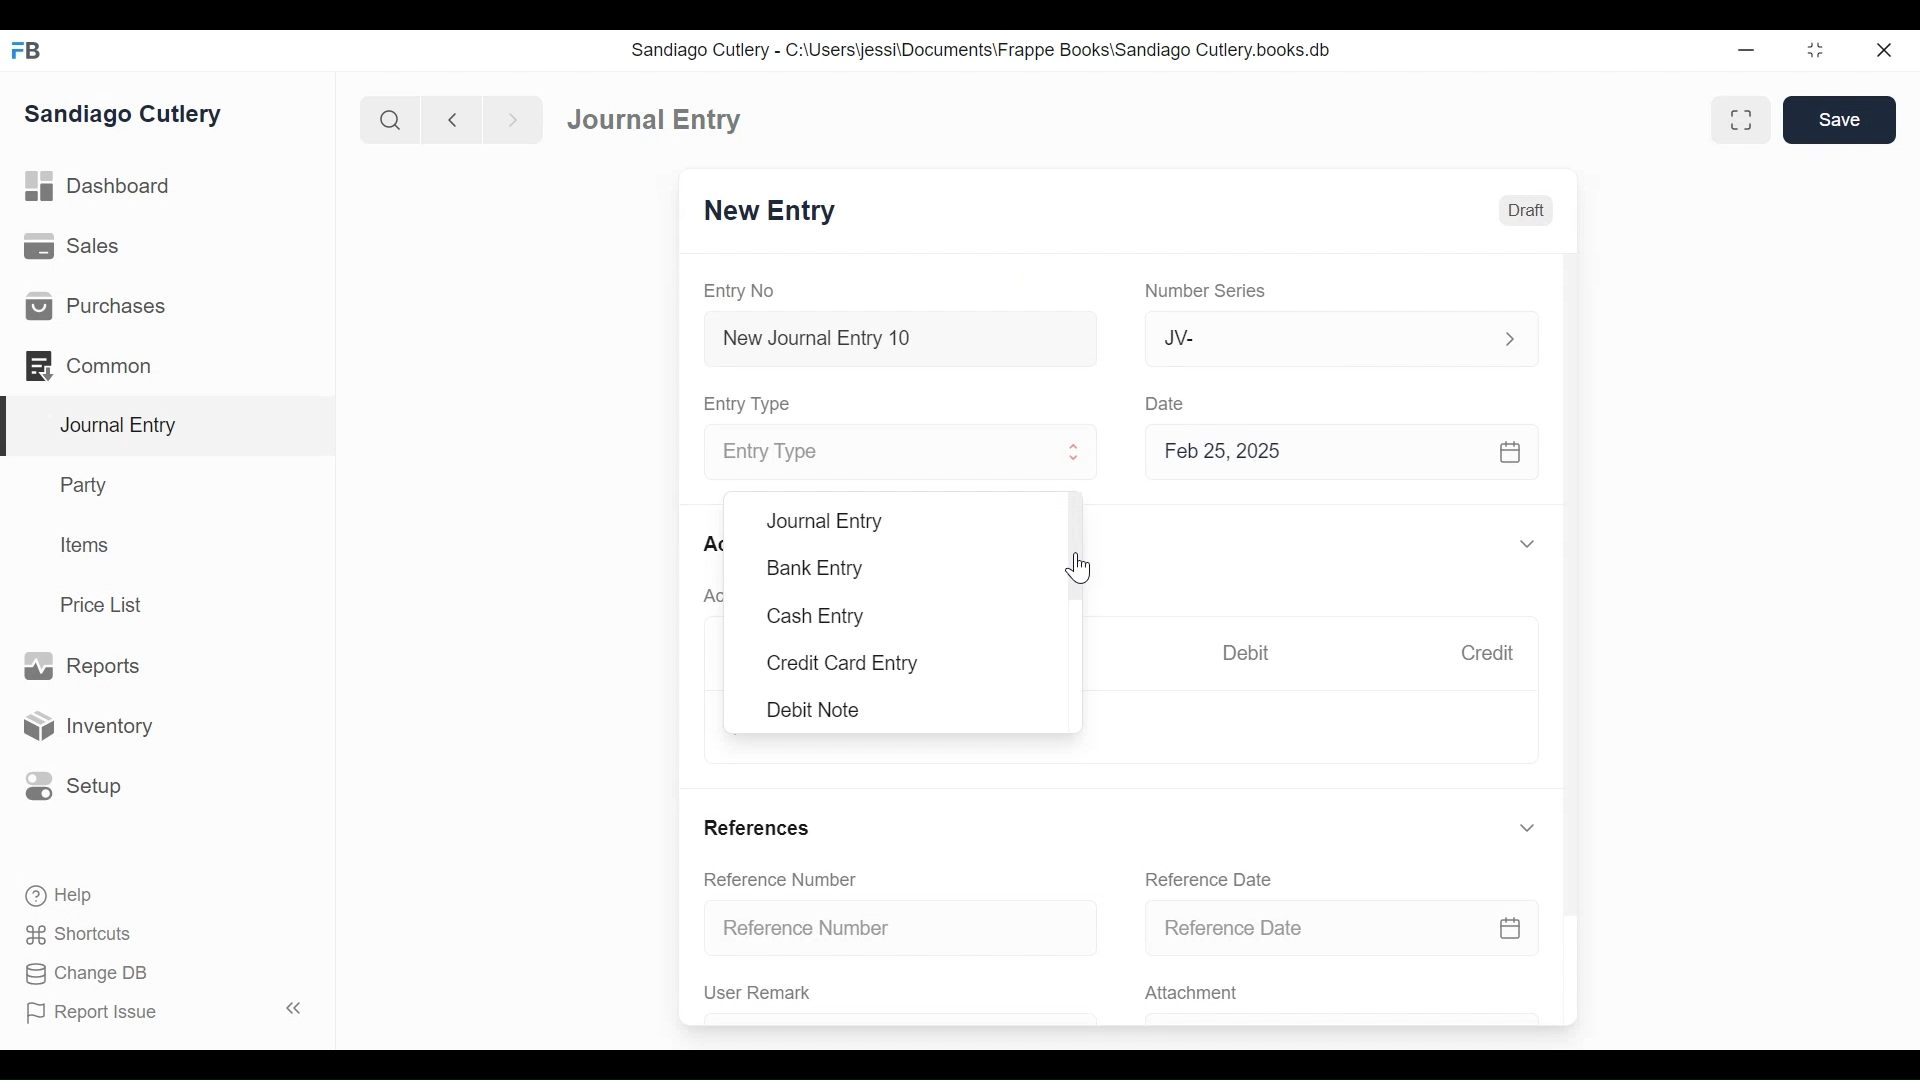 This screenshot has height=1080, width=1920. What do you see at coordinates (985, 52) in the screenshot?
I see `Sandiago Cutlery - C:\Users\jessi\Documents\Frappe Books\Sandiago Cutlery.books.db` at bounding box center [985, 52].